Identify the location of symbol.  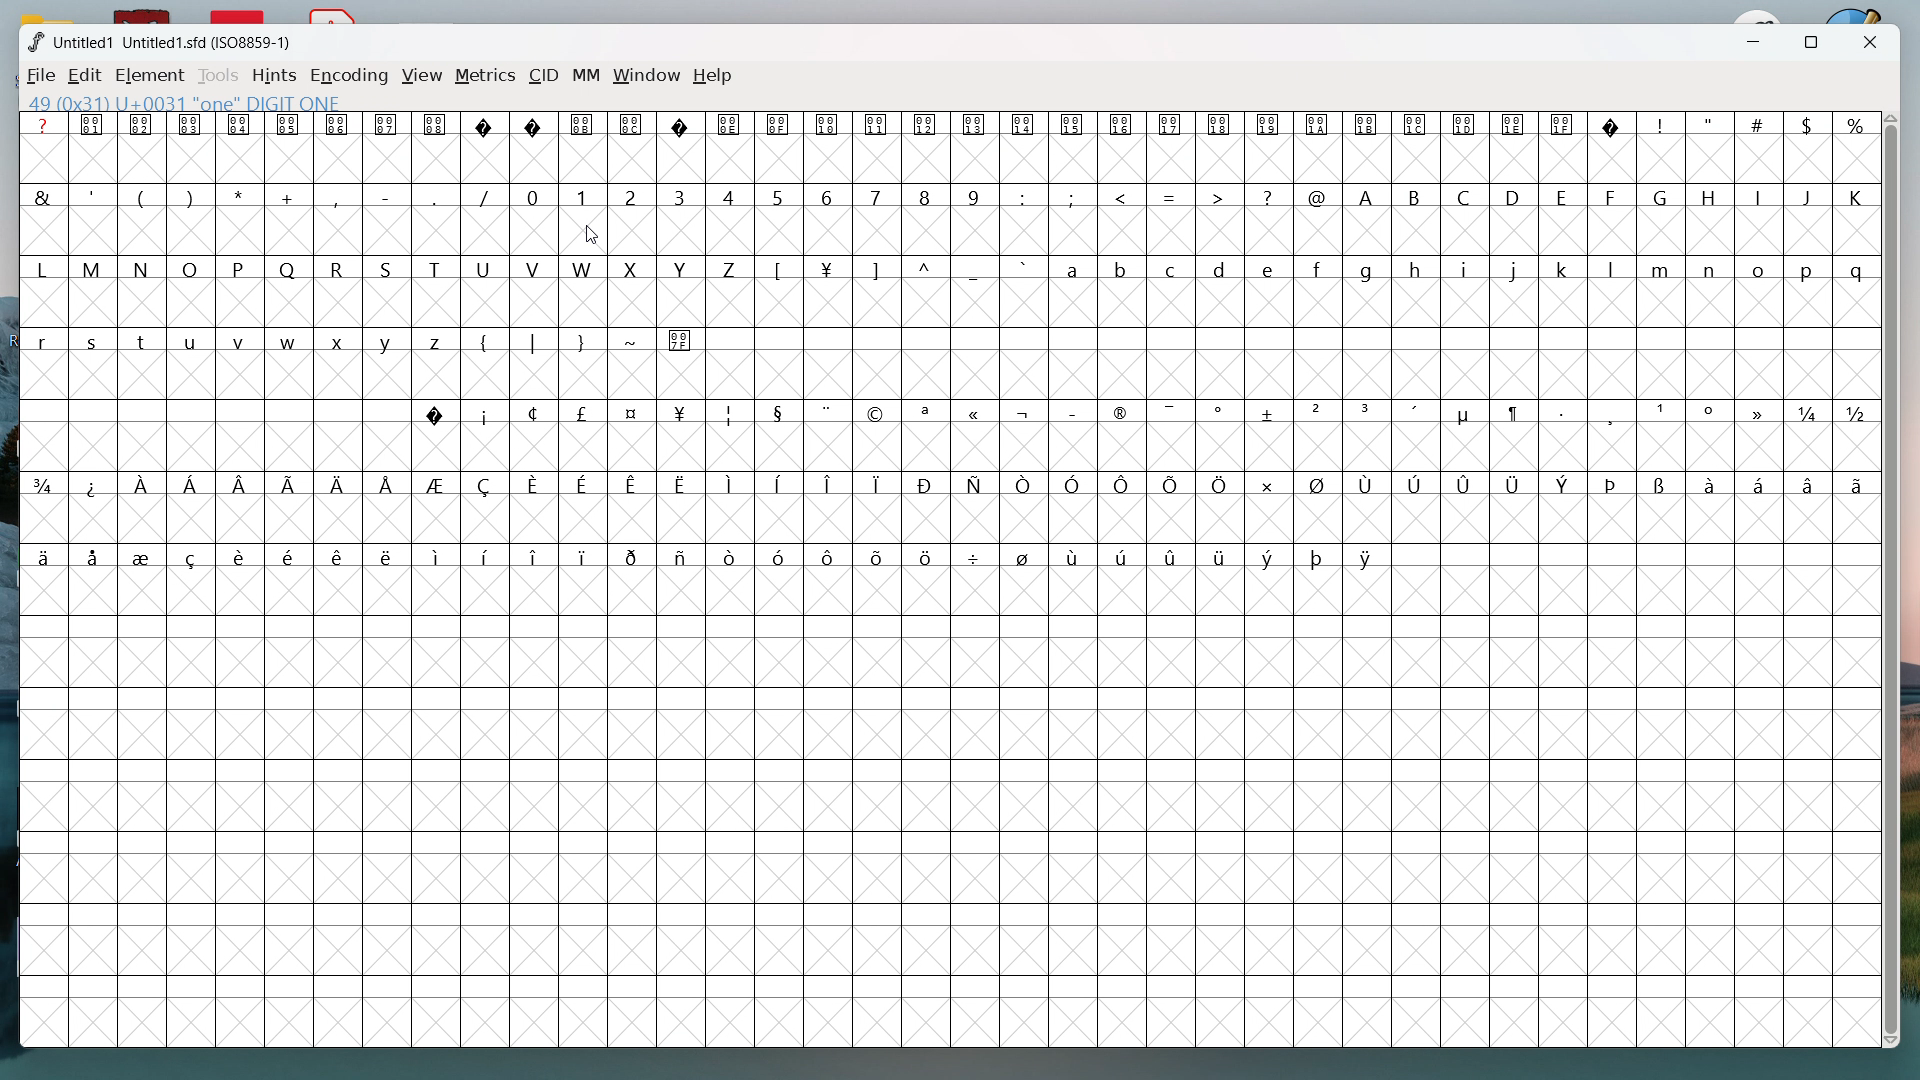
(240, 484).